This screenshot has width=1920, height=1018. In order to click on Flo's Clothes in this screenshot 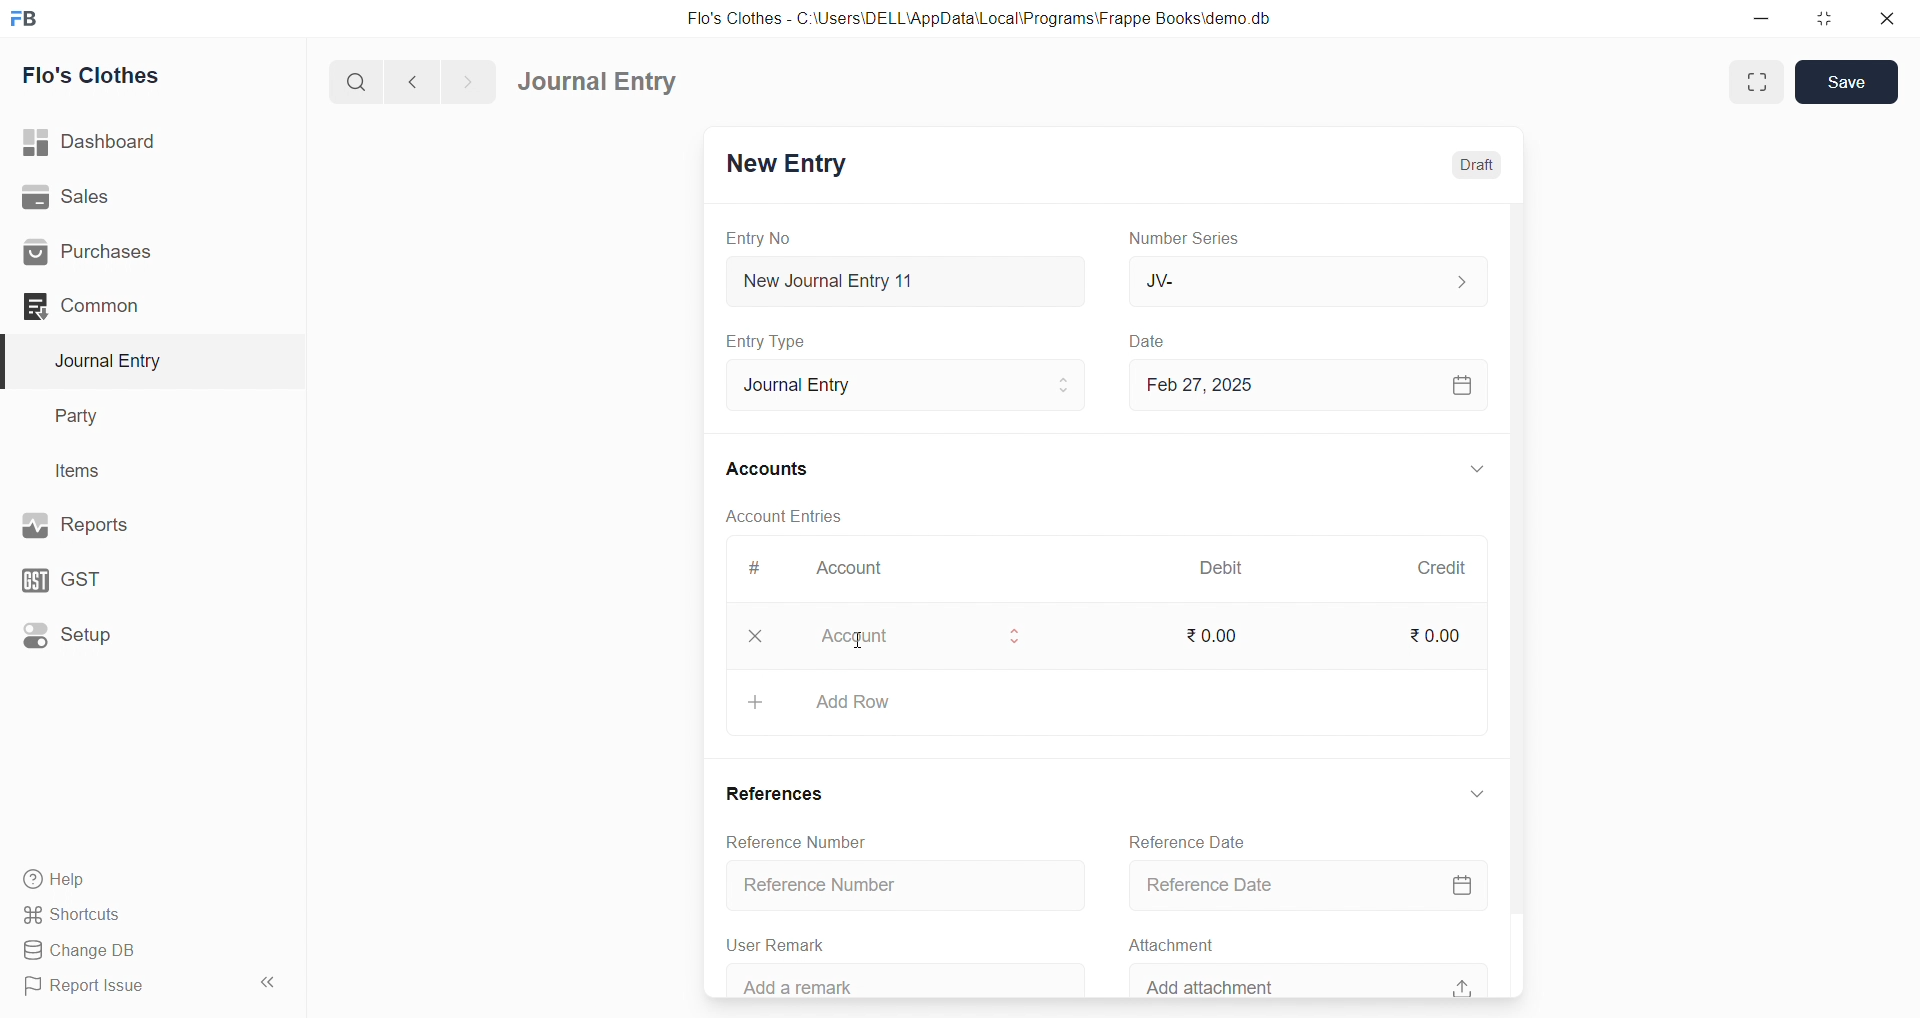, I will do `click(102, 75)`.